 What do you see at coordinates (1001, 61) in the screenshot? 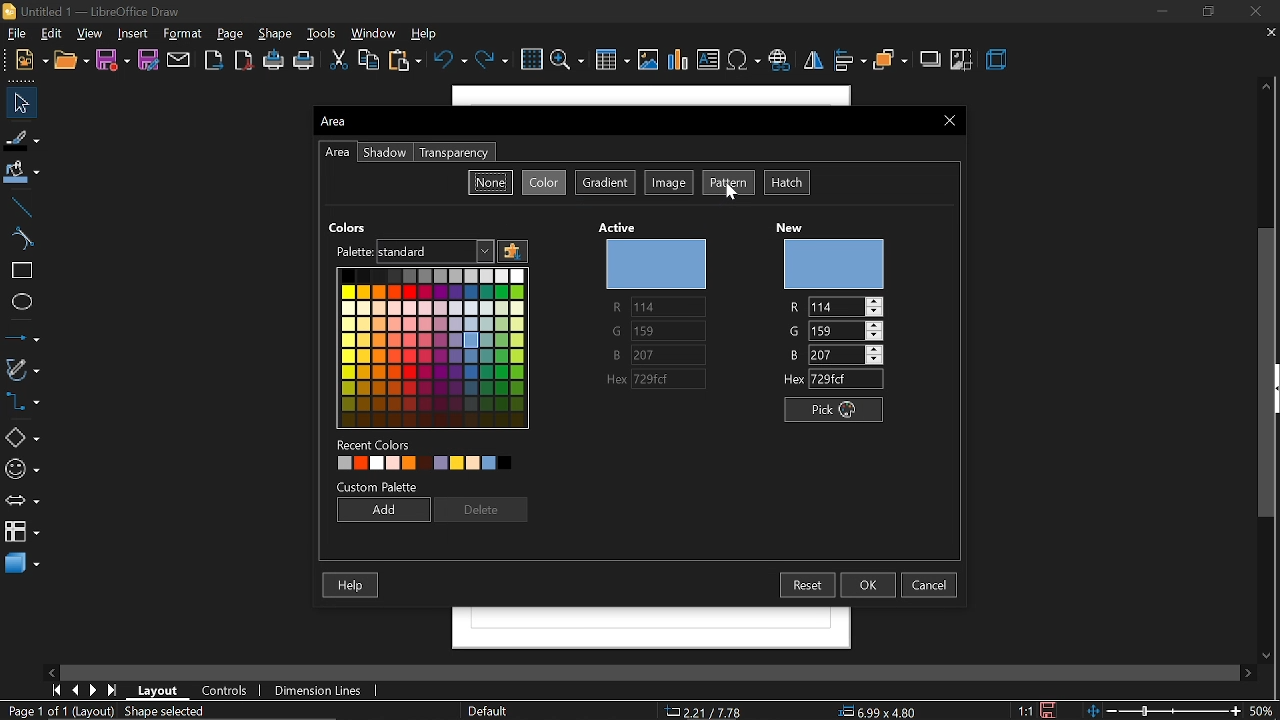
I see `3d effect` at bounding box center [1001, 61].